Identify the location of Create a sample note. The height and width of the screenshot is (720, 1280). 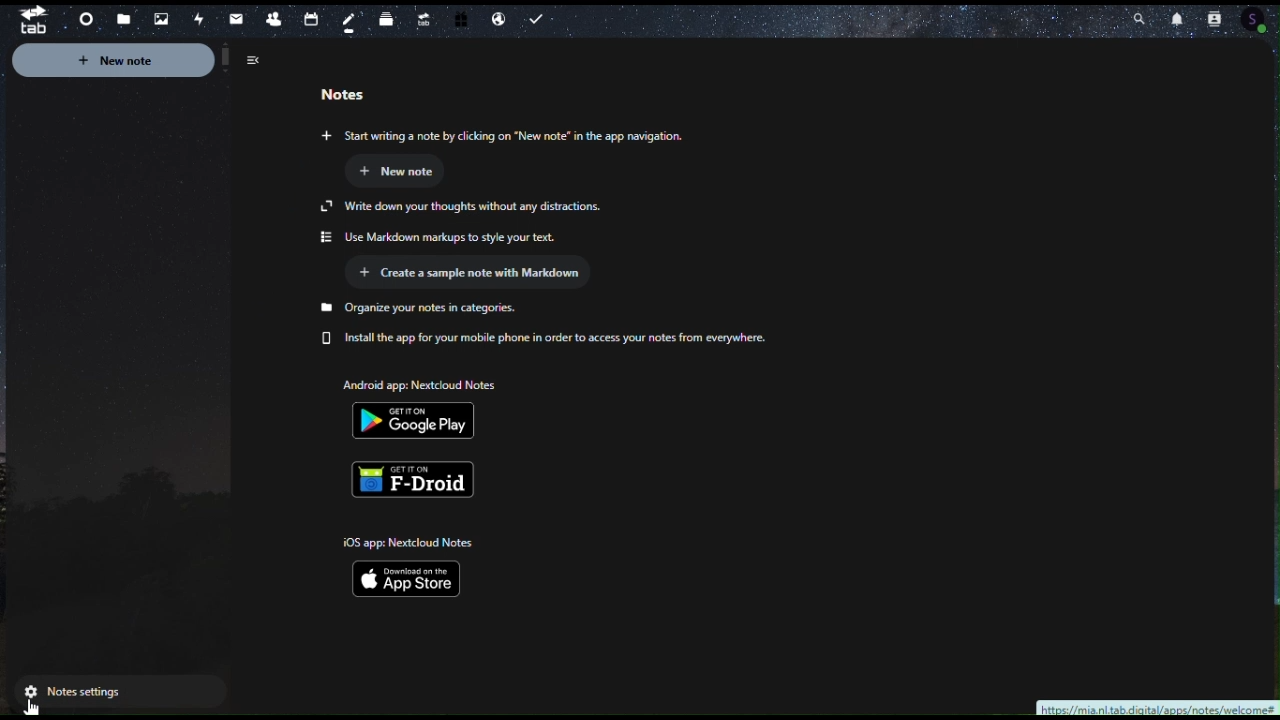
(479, 276).